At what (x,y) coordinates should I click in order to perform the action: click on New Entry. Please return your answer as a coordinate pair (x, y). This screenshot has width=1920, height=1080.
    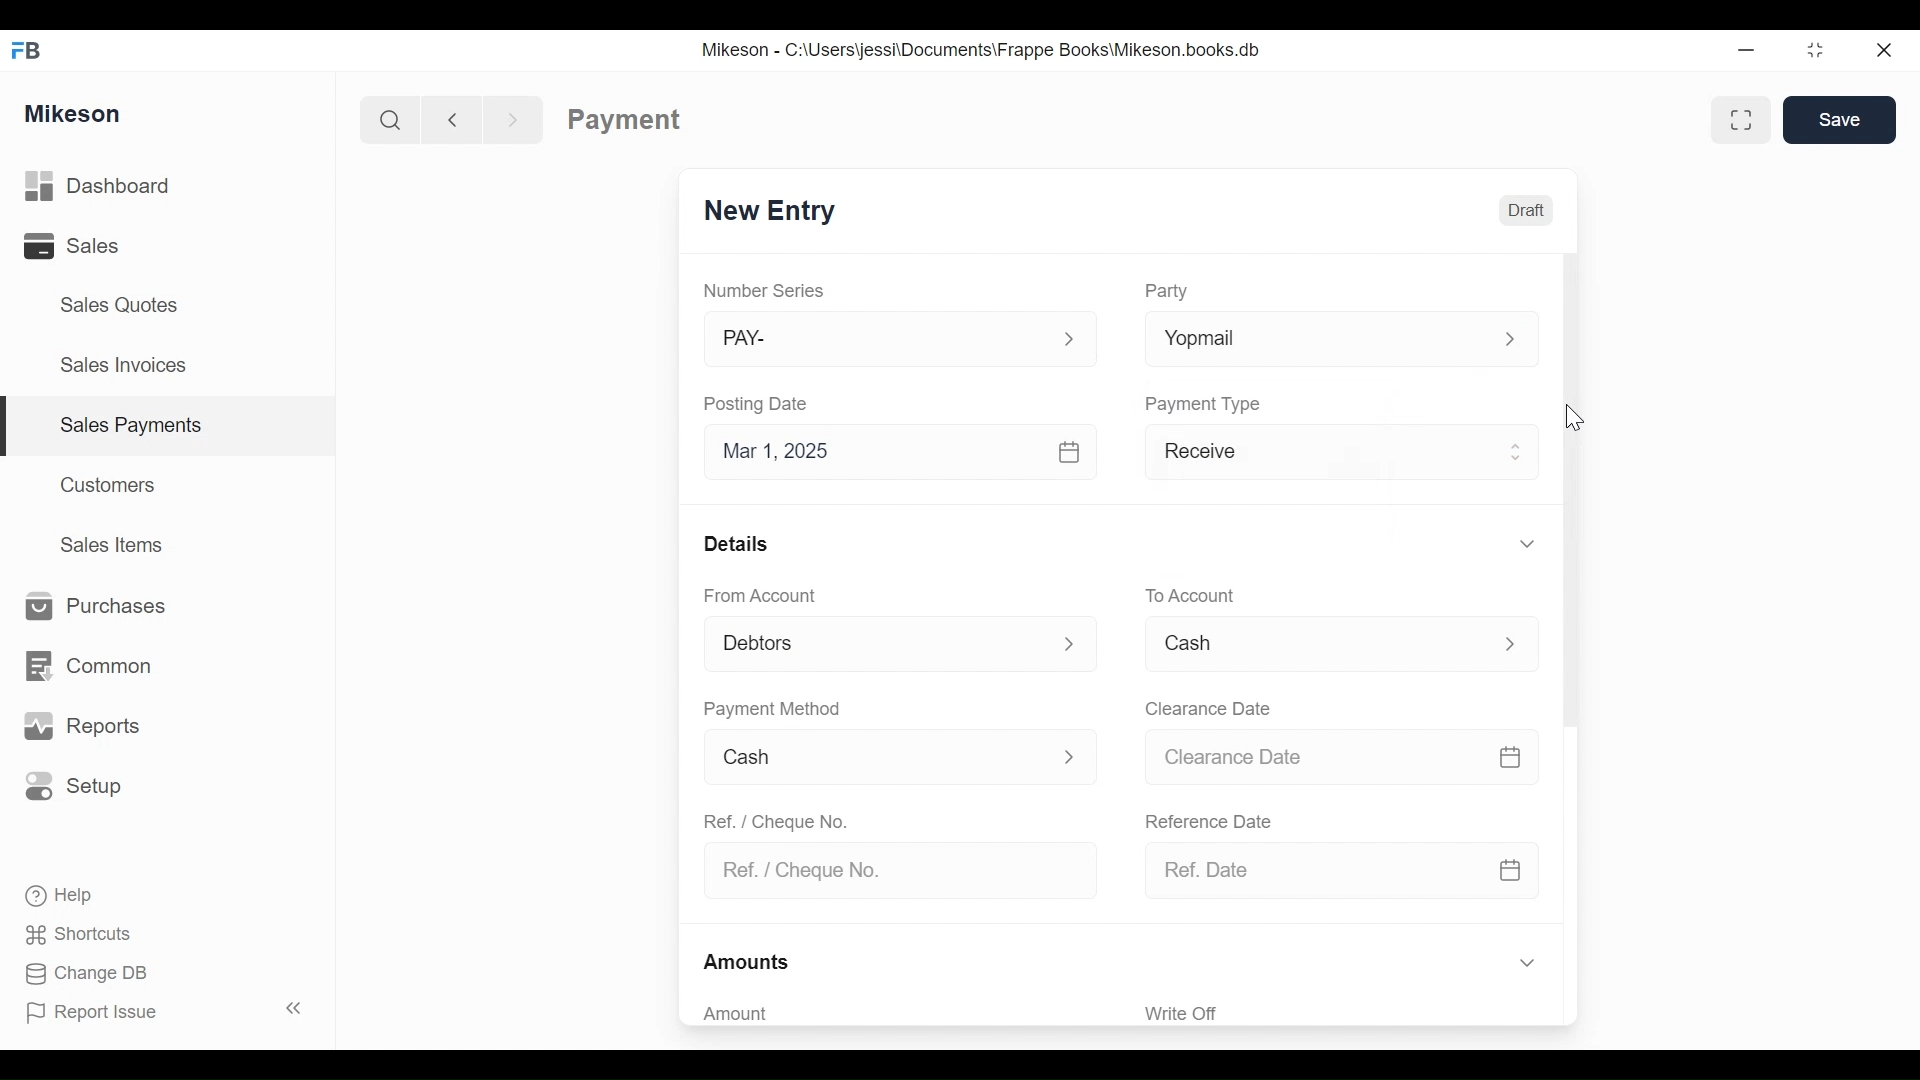
    Looking at the image, I should click on (769, 208).